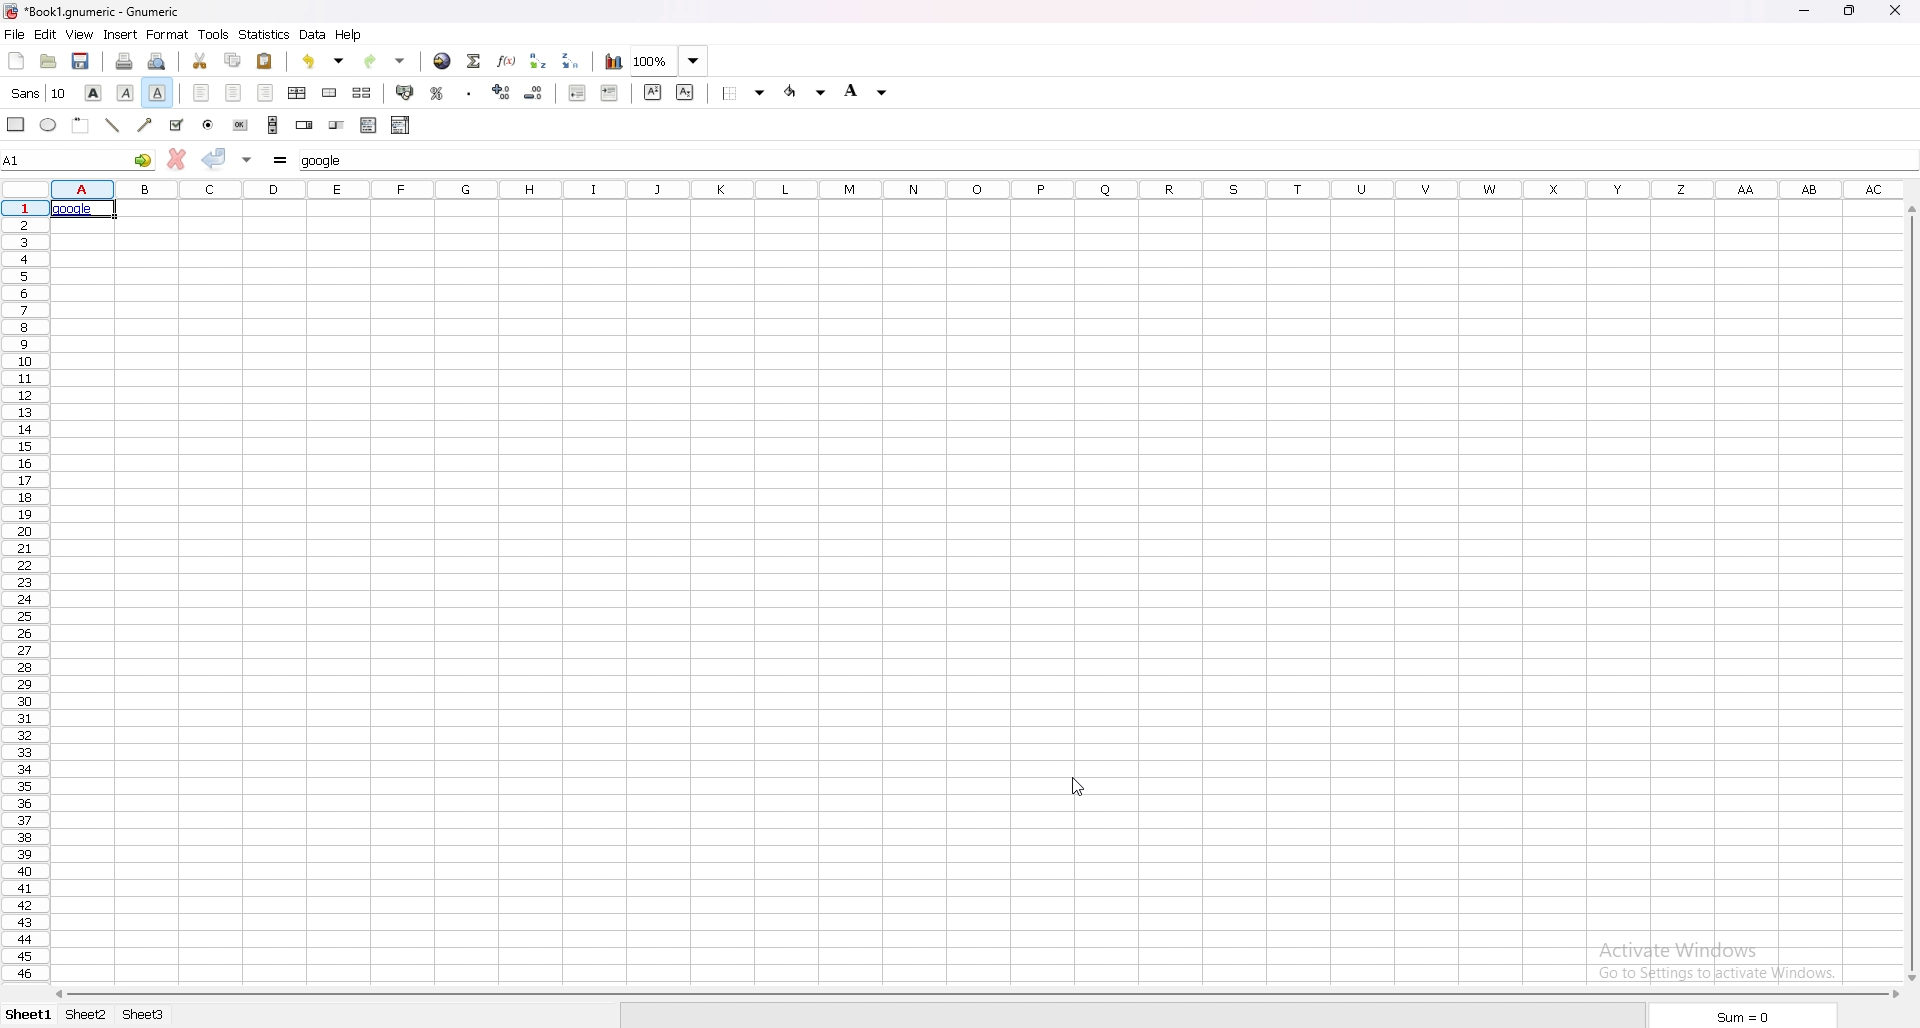  I want to click on list, so click(368, 125).